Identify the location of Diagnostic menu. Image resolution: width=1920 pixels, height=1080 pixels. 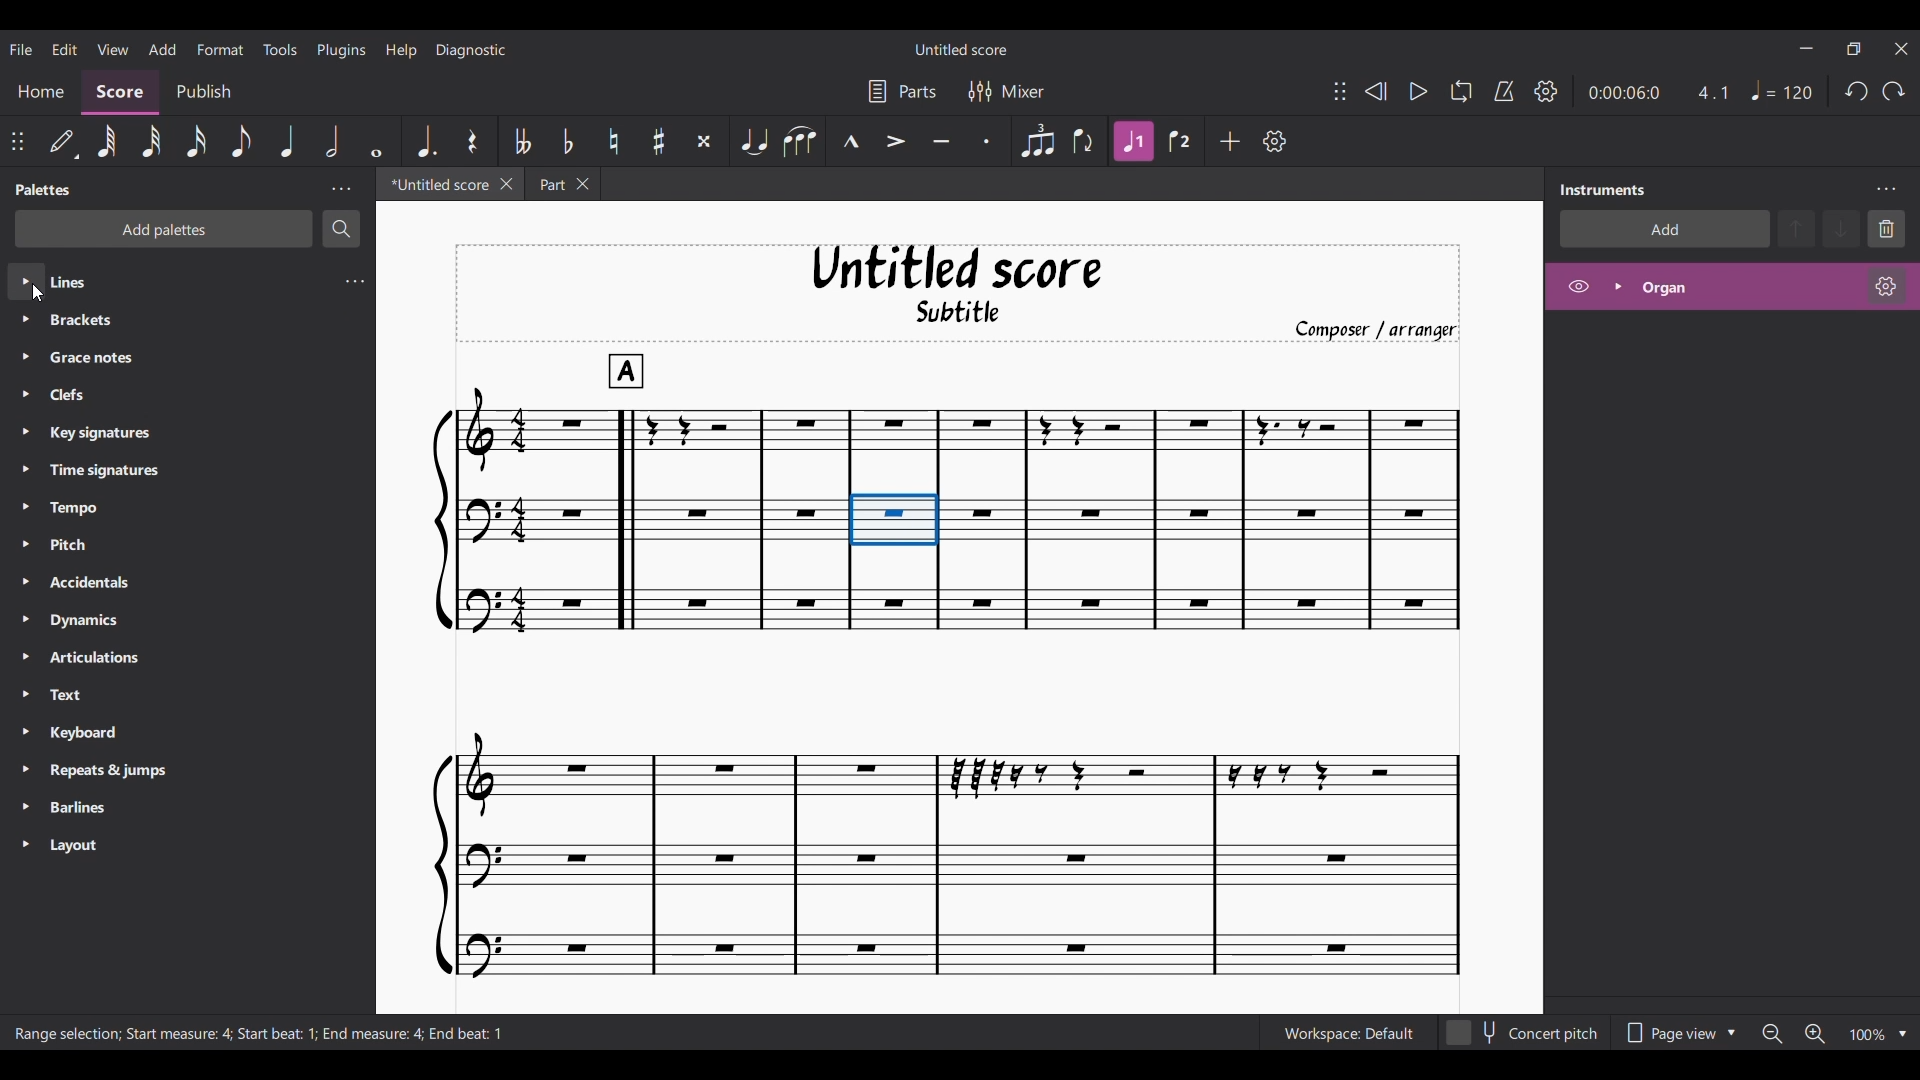
(471, 50).